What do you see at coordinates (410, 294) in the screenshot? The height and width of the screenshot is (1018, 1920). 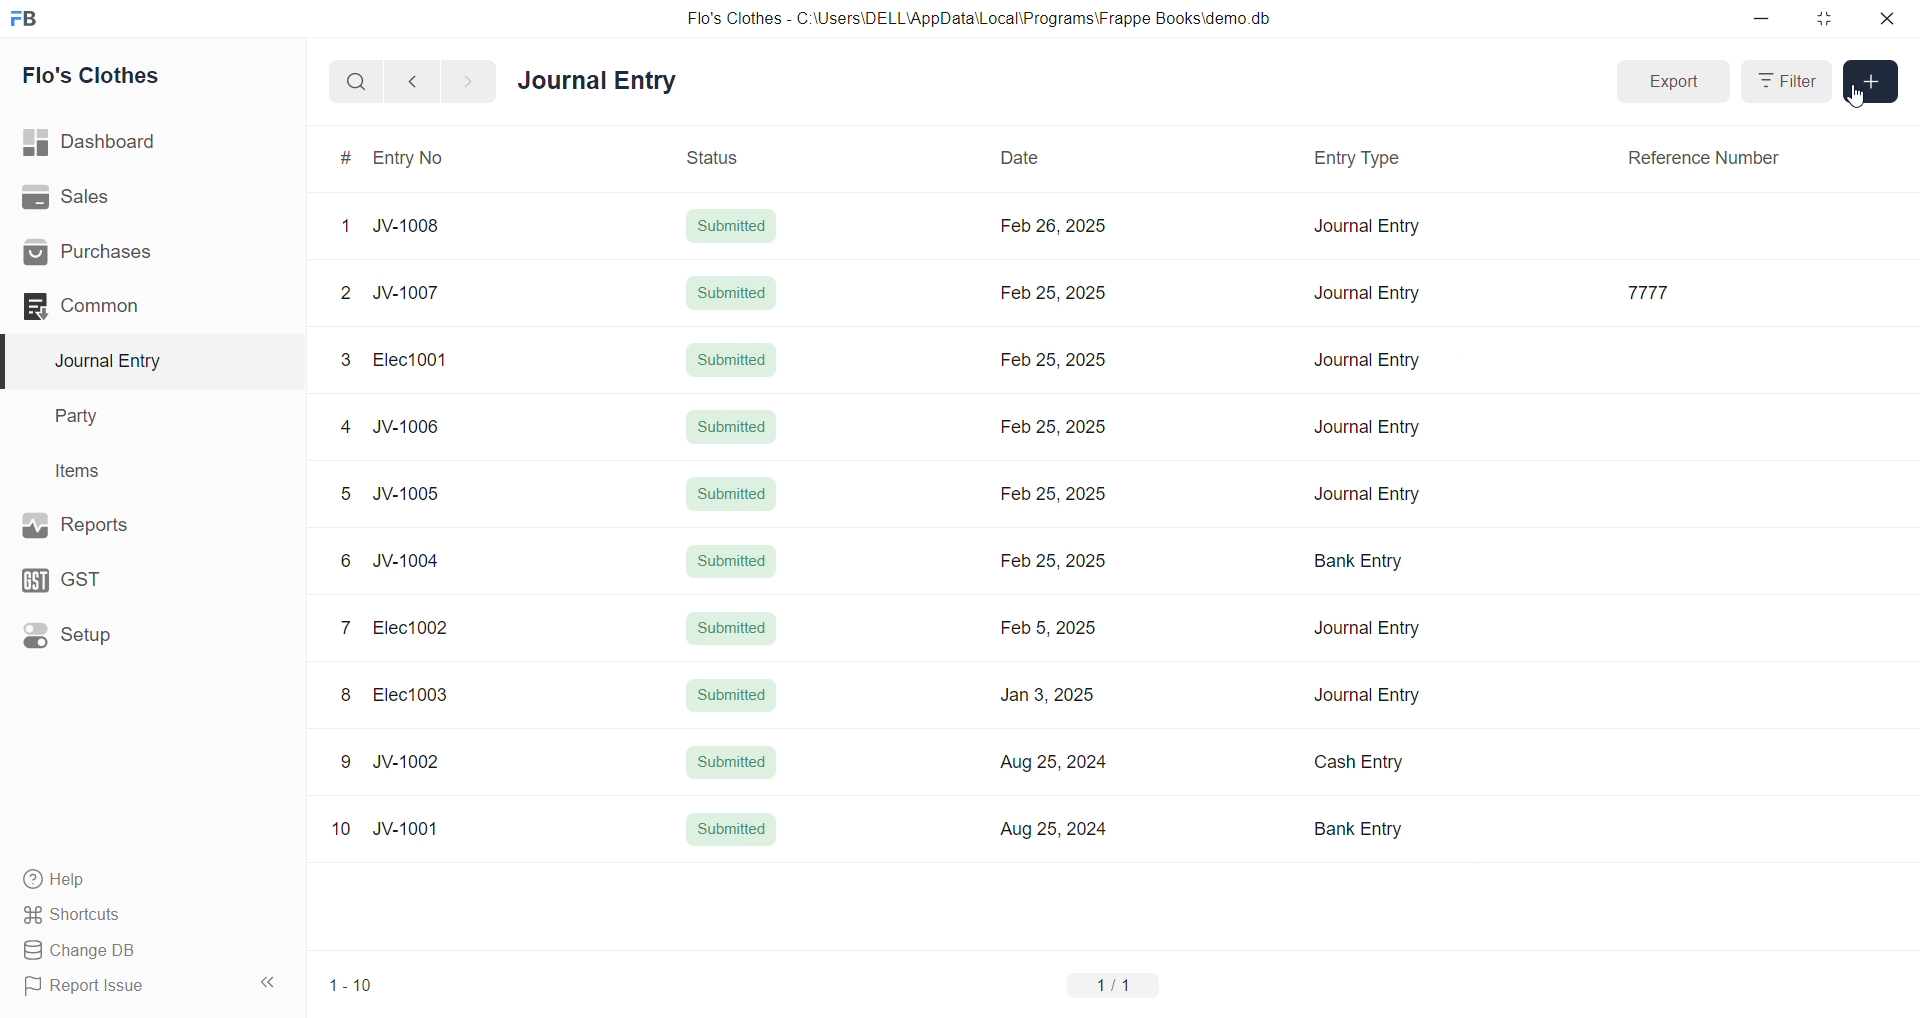 I see `JV-1007` at bounding box center [410, 294].